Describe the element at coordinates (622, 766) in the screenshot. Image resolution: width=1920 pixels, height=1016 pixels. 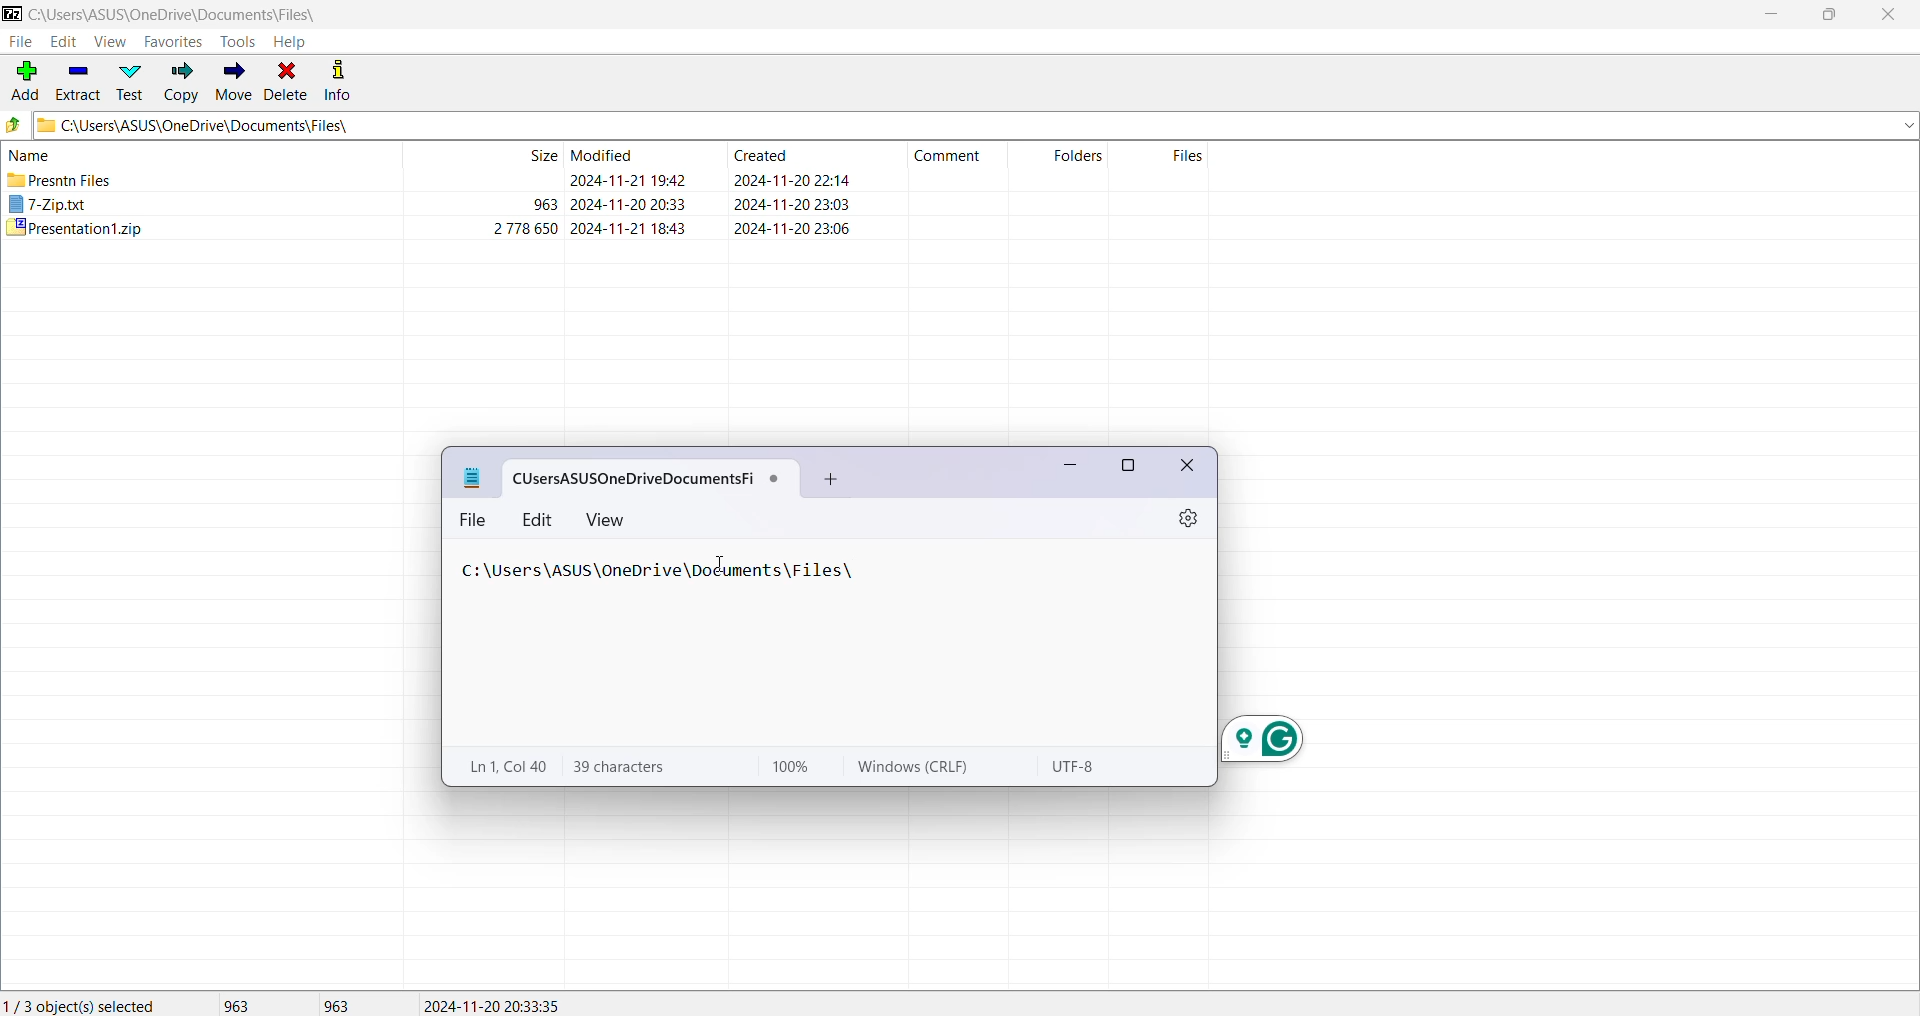
I see `39 characters` at that location.